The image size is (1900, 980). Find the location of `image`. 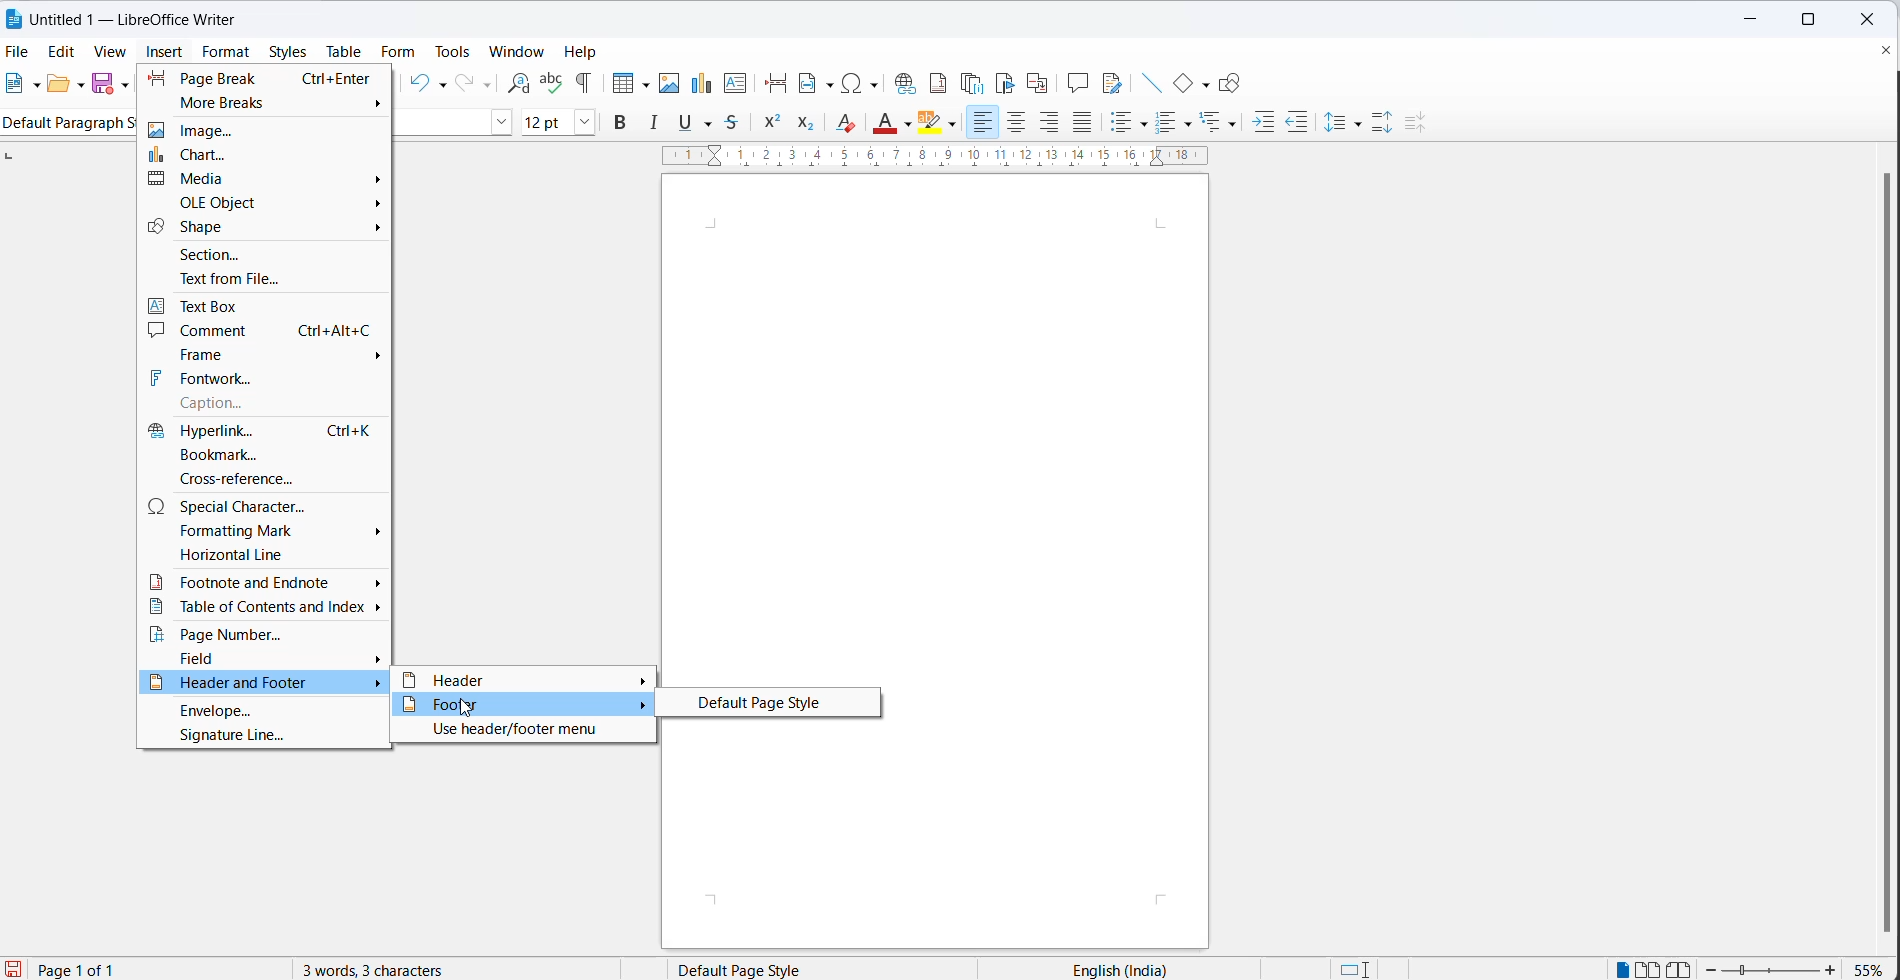

image is located at coordinates (267, 128).